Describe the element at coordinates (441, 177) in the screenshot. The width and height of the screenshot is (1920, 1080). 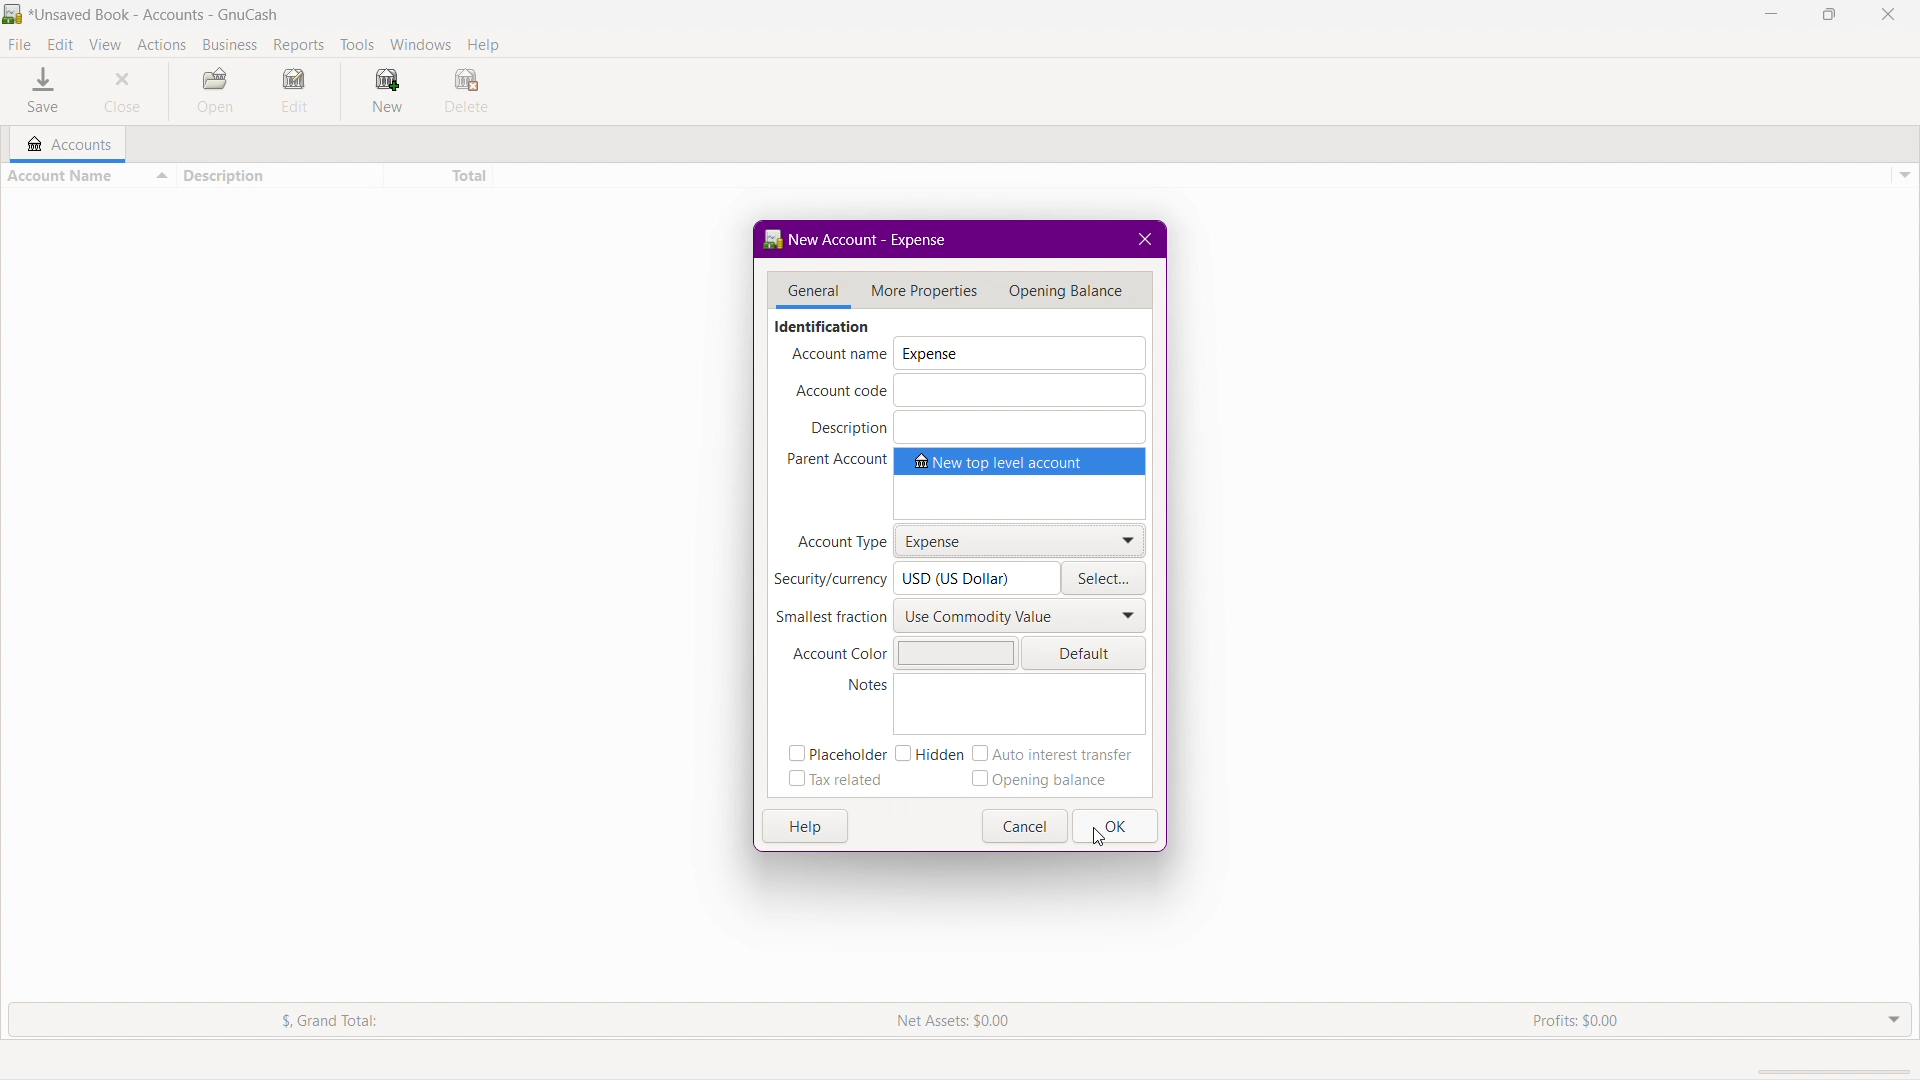
I see `Total` at that location.